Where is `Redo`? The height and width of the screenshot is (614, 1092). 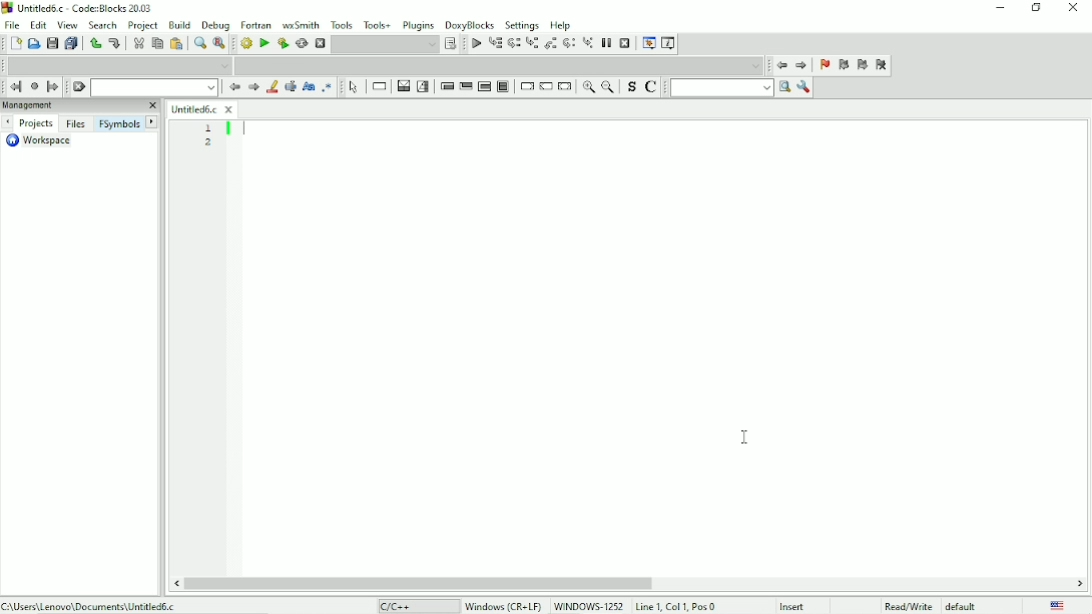
Redo is located at coordinates (115, 43).